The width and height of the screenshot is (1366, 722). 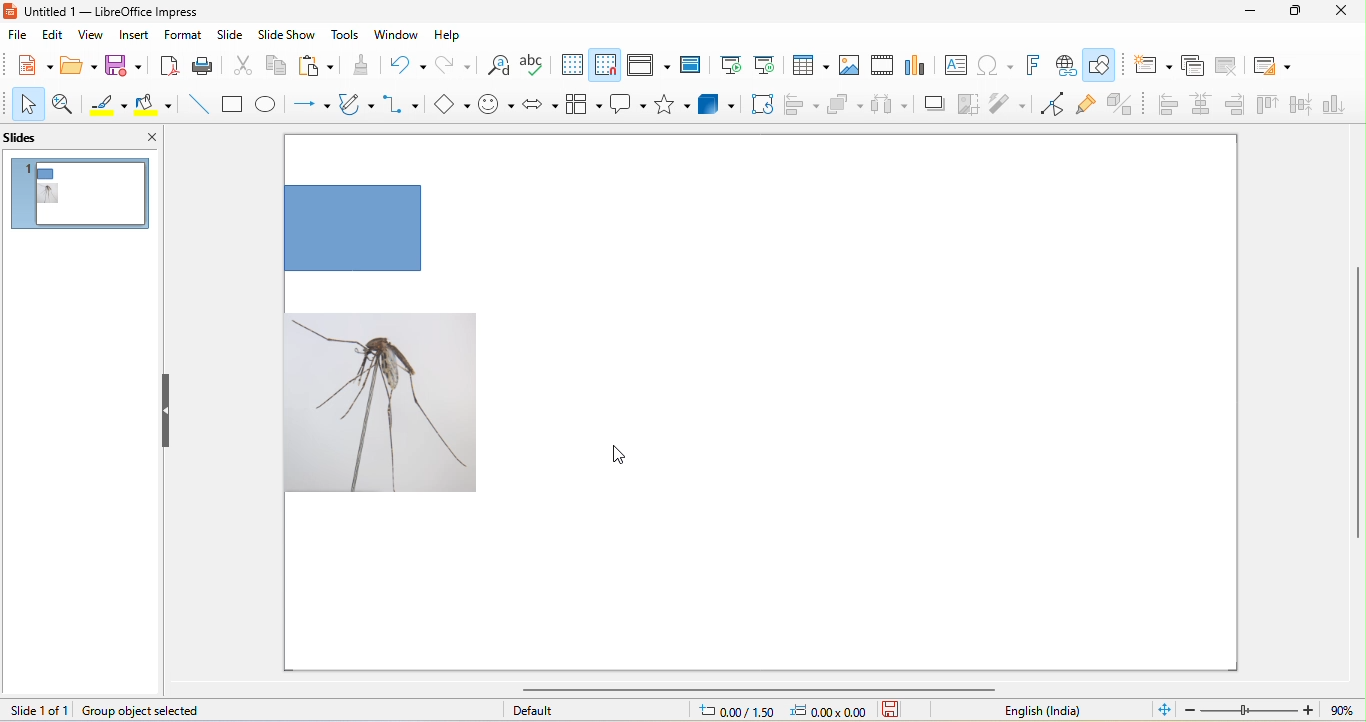 I want to click on undo, so click(x=403, y=64).